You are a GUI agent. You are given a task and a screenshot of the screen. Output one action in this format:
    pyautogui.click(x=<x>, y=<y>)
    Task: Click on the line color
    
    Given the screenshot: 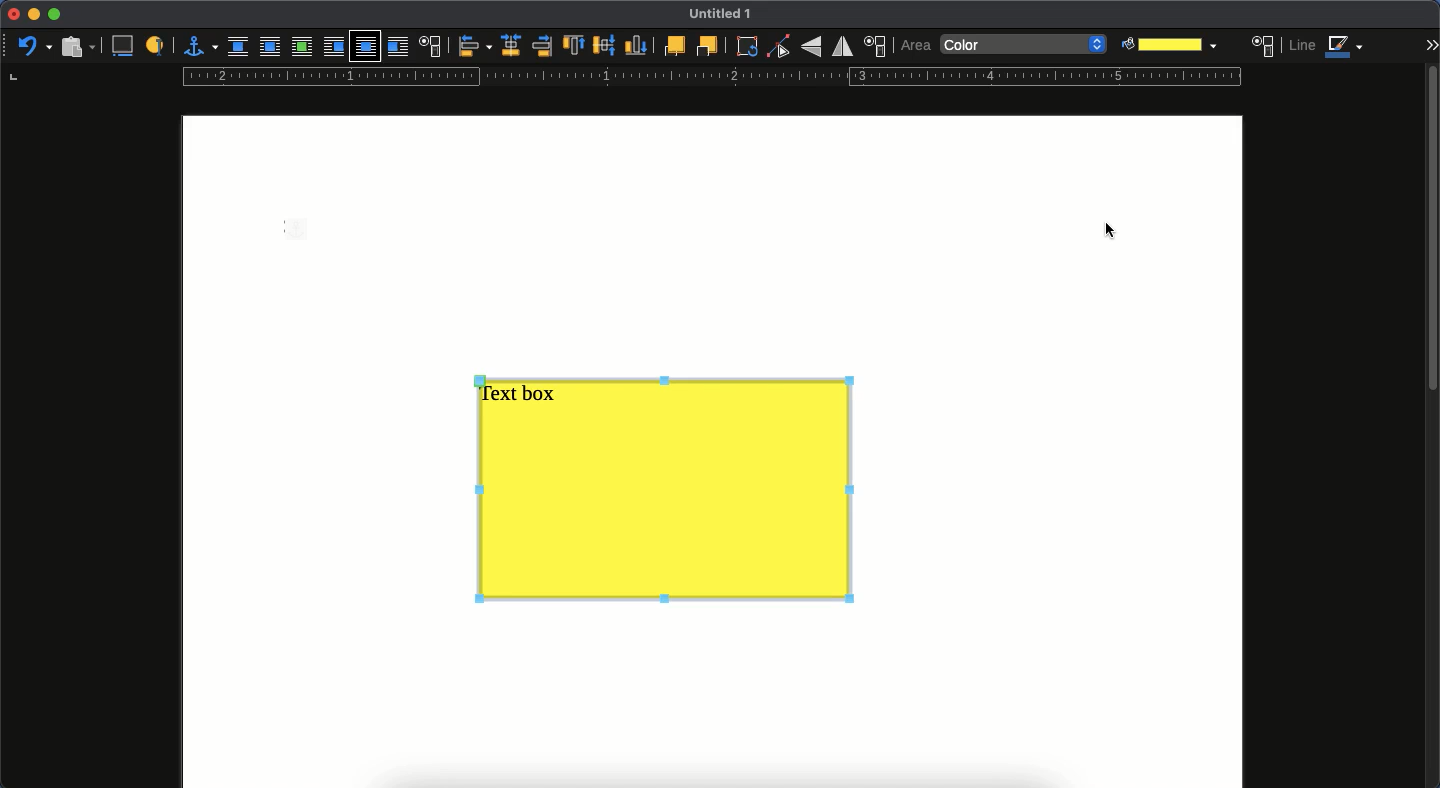 What is the action you would take?
    pyautogui.click(x=1328, y=48)
    